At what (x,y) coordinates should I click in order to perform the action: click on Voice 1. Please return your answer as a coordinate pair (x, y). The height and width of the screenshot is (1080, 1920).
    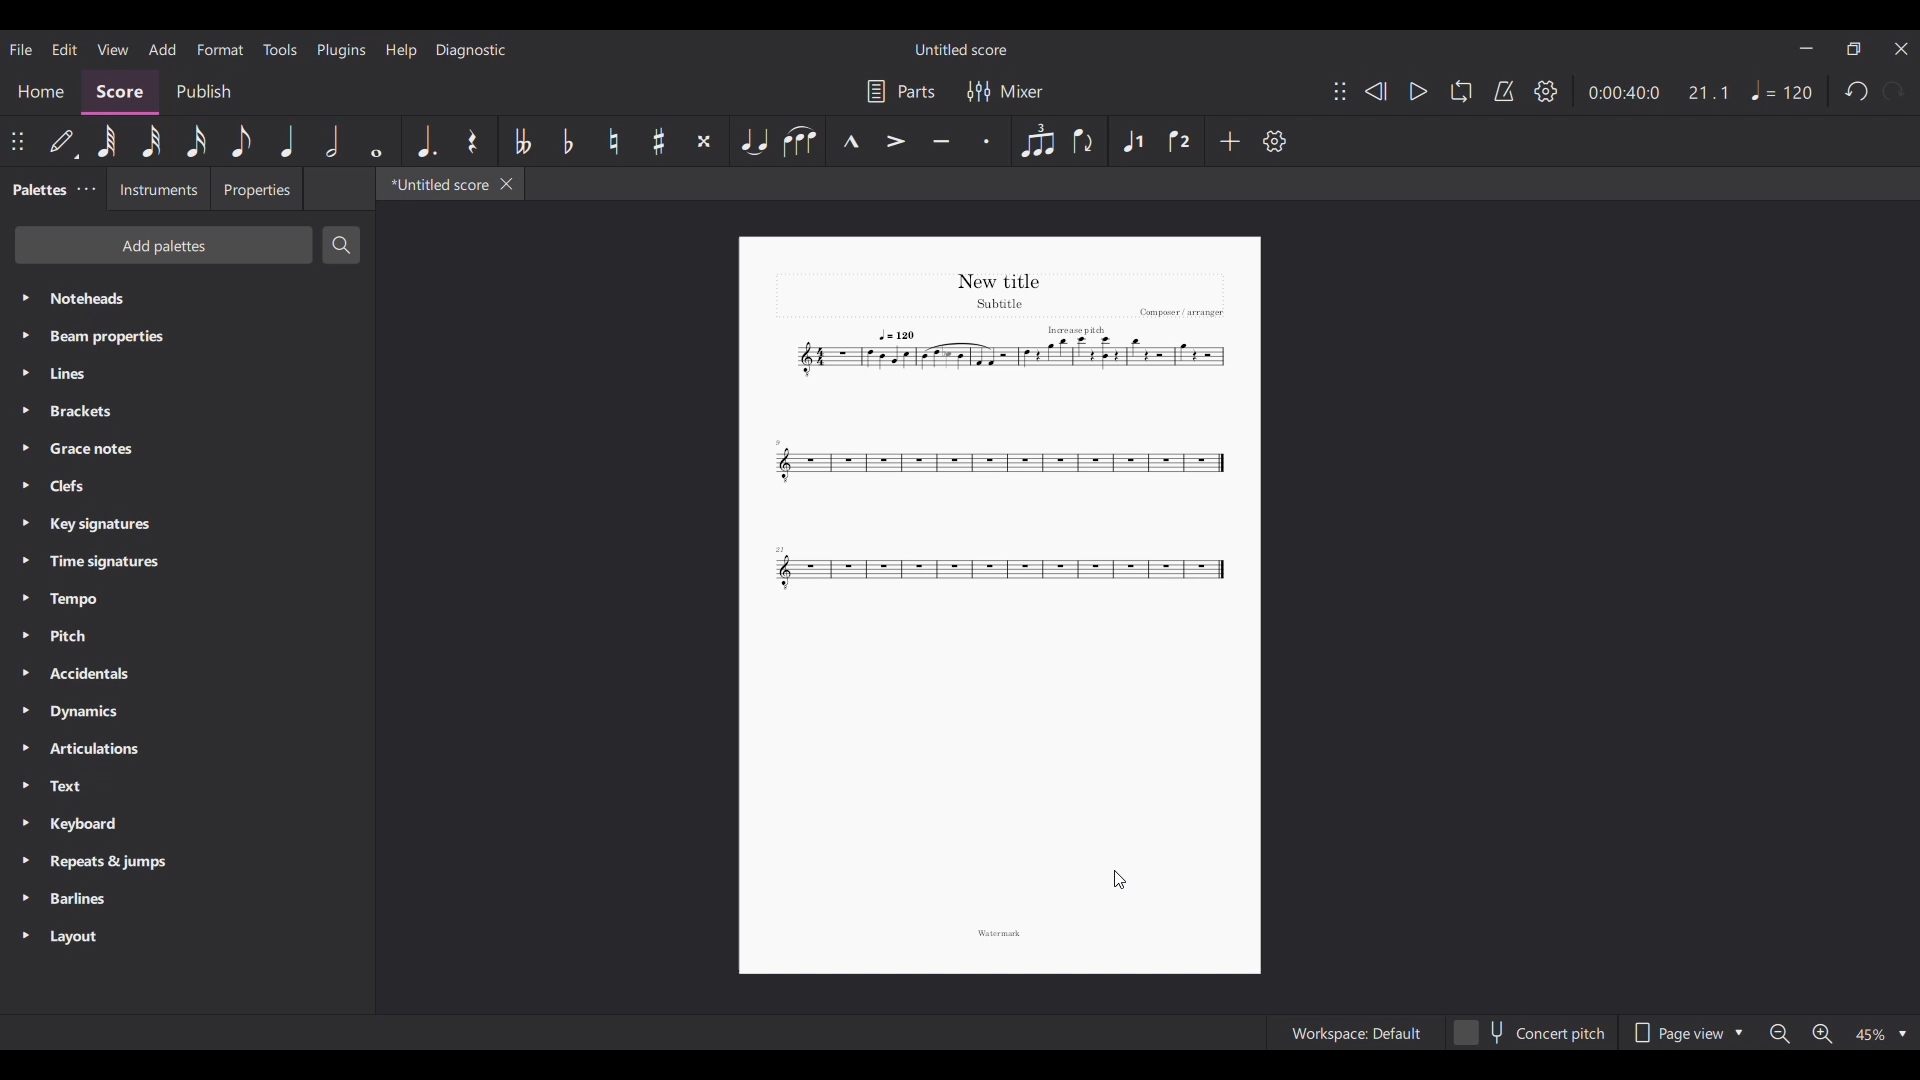
    Looking at the image, I should click on (1131, 141).